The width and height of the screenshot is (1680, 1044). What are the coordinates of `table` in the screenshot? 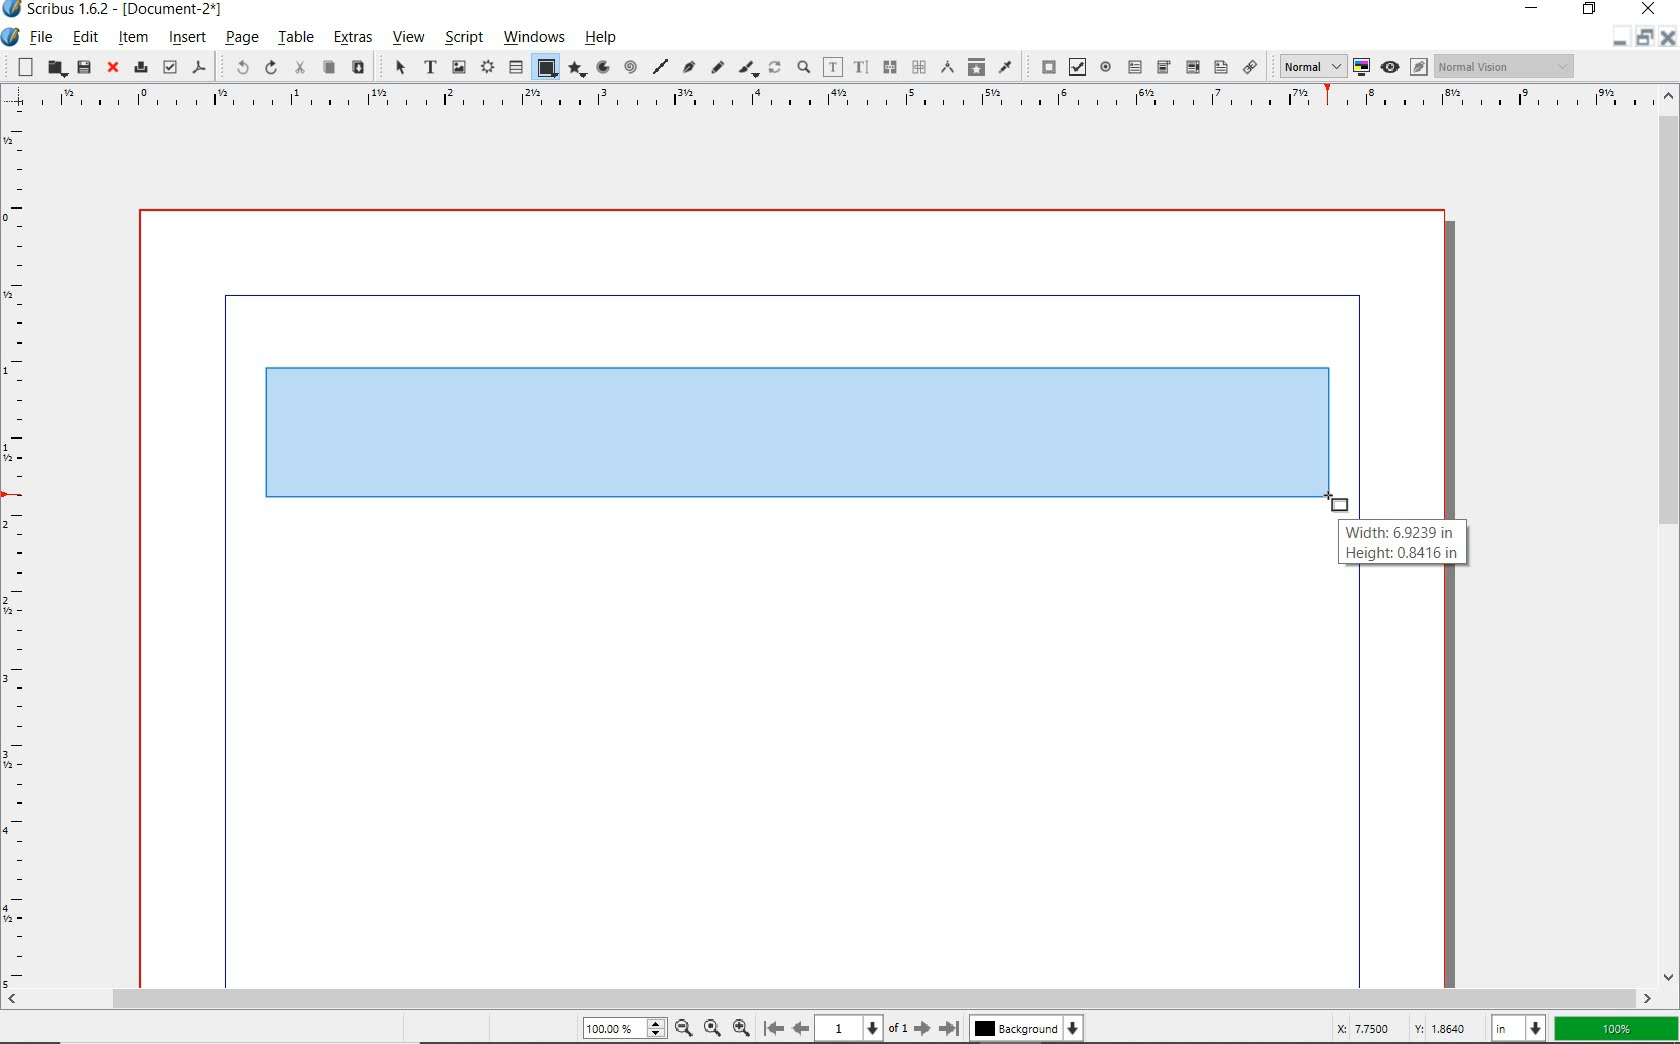 It's located at (514, 66).